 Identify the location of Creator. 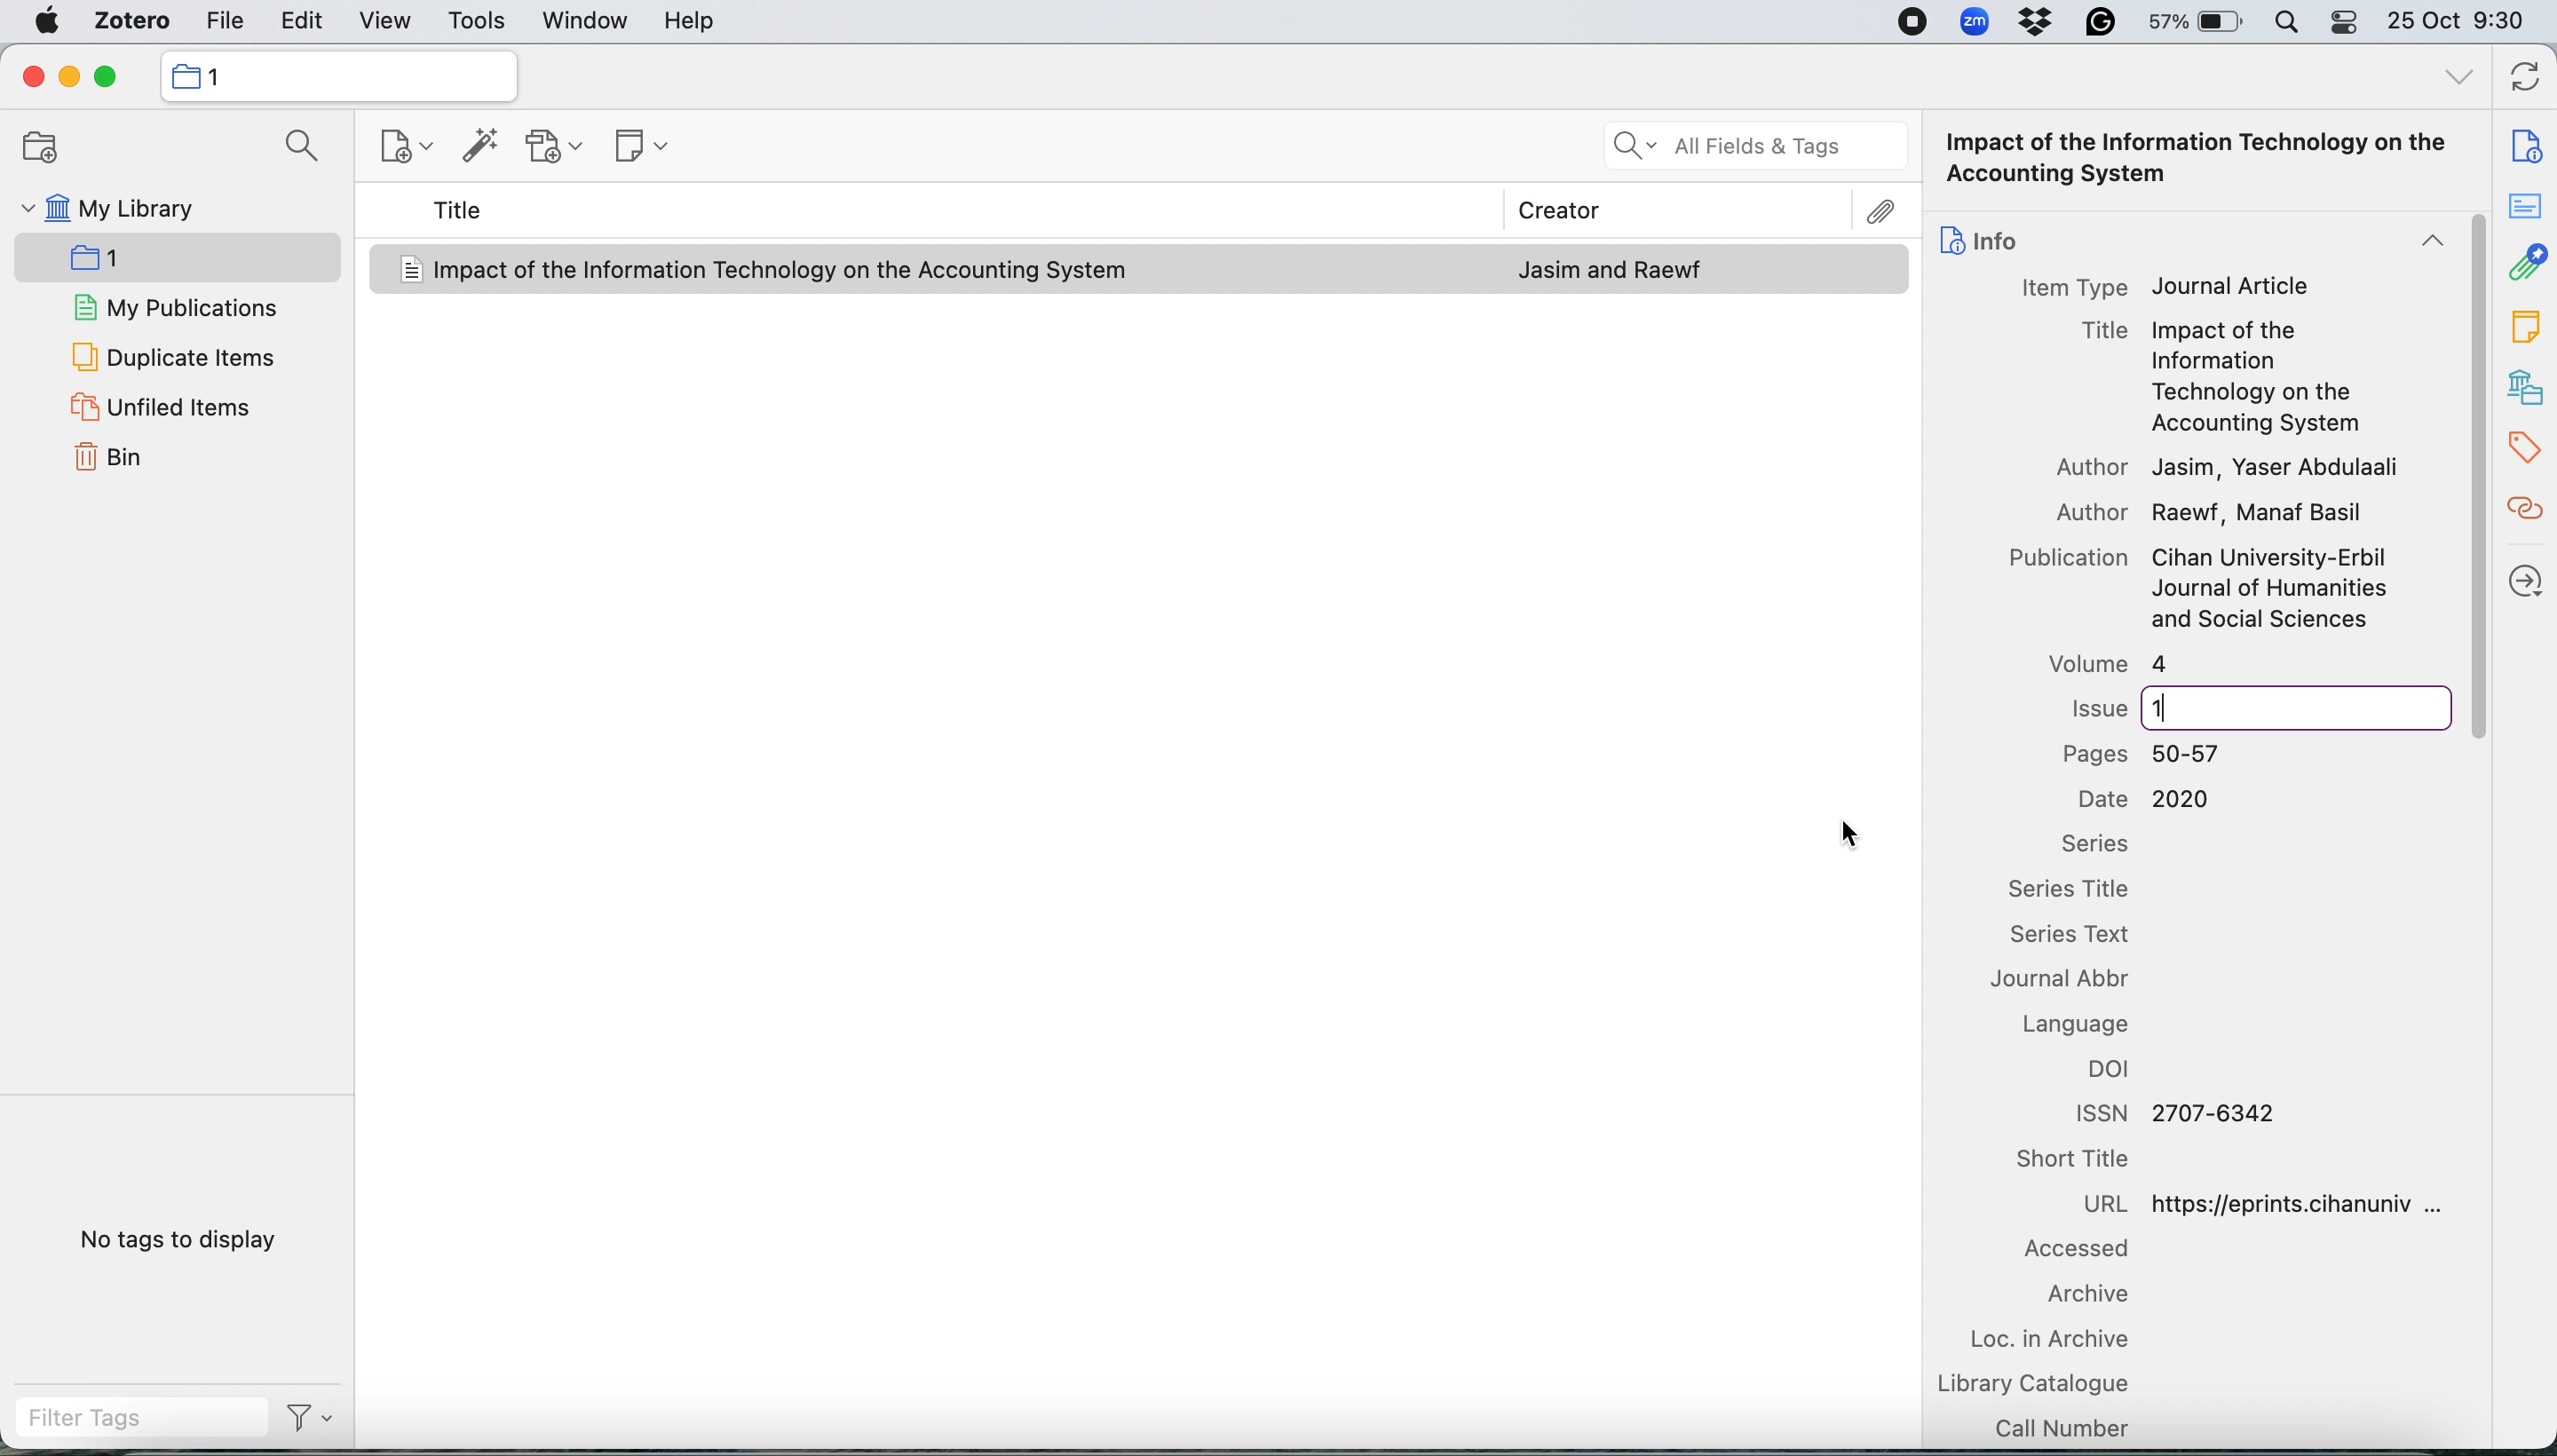
(1550, 206).